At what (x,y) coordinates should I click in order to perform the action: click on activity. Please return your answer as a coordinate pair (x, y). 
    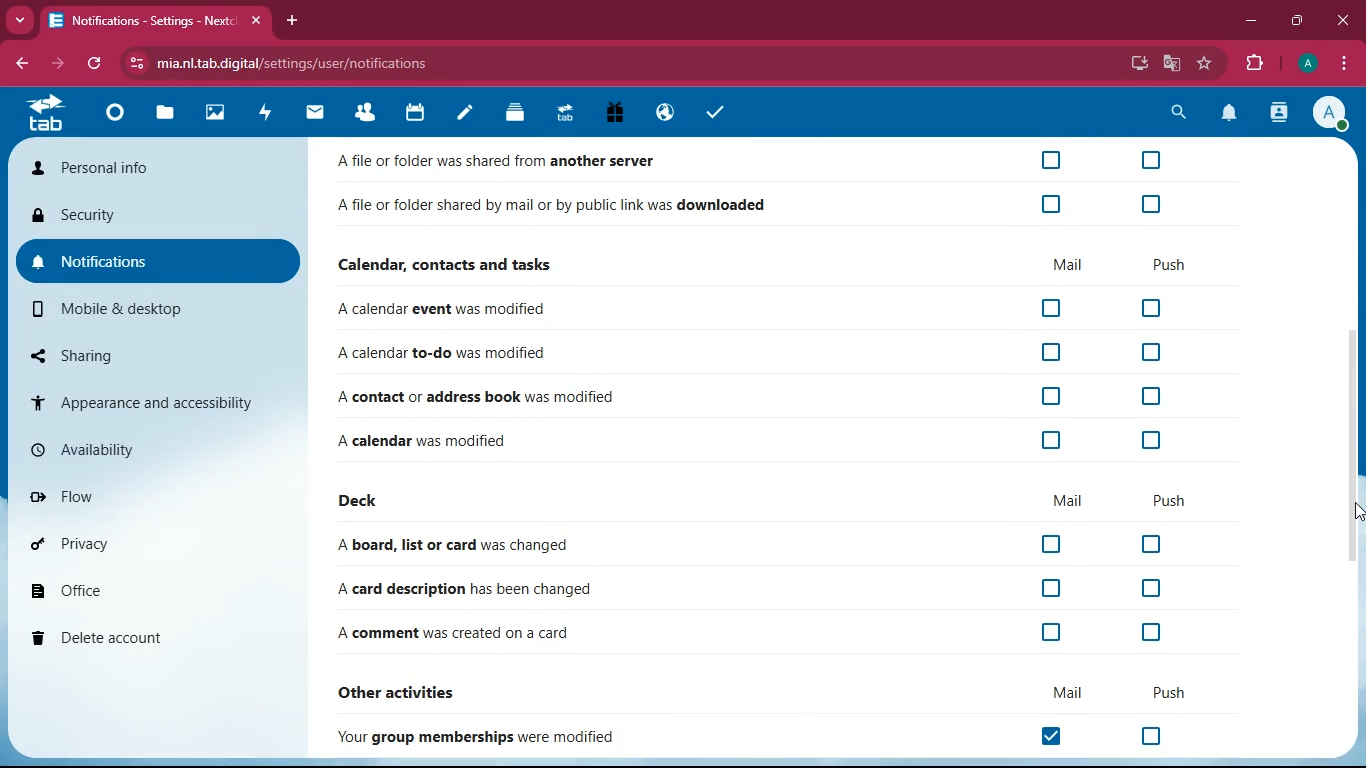
    Looking at the image, I should click on (267, 112).